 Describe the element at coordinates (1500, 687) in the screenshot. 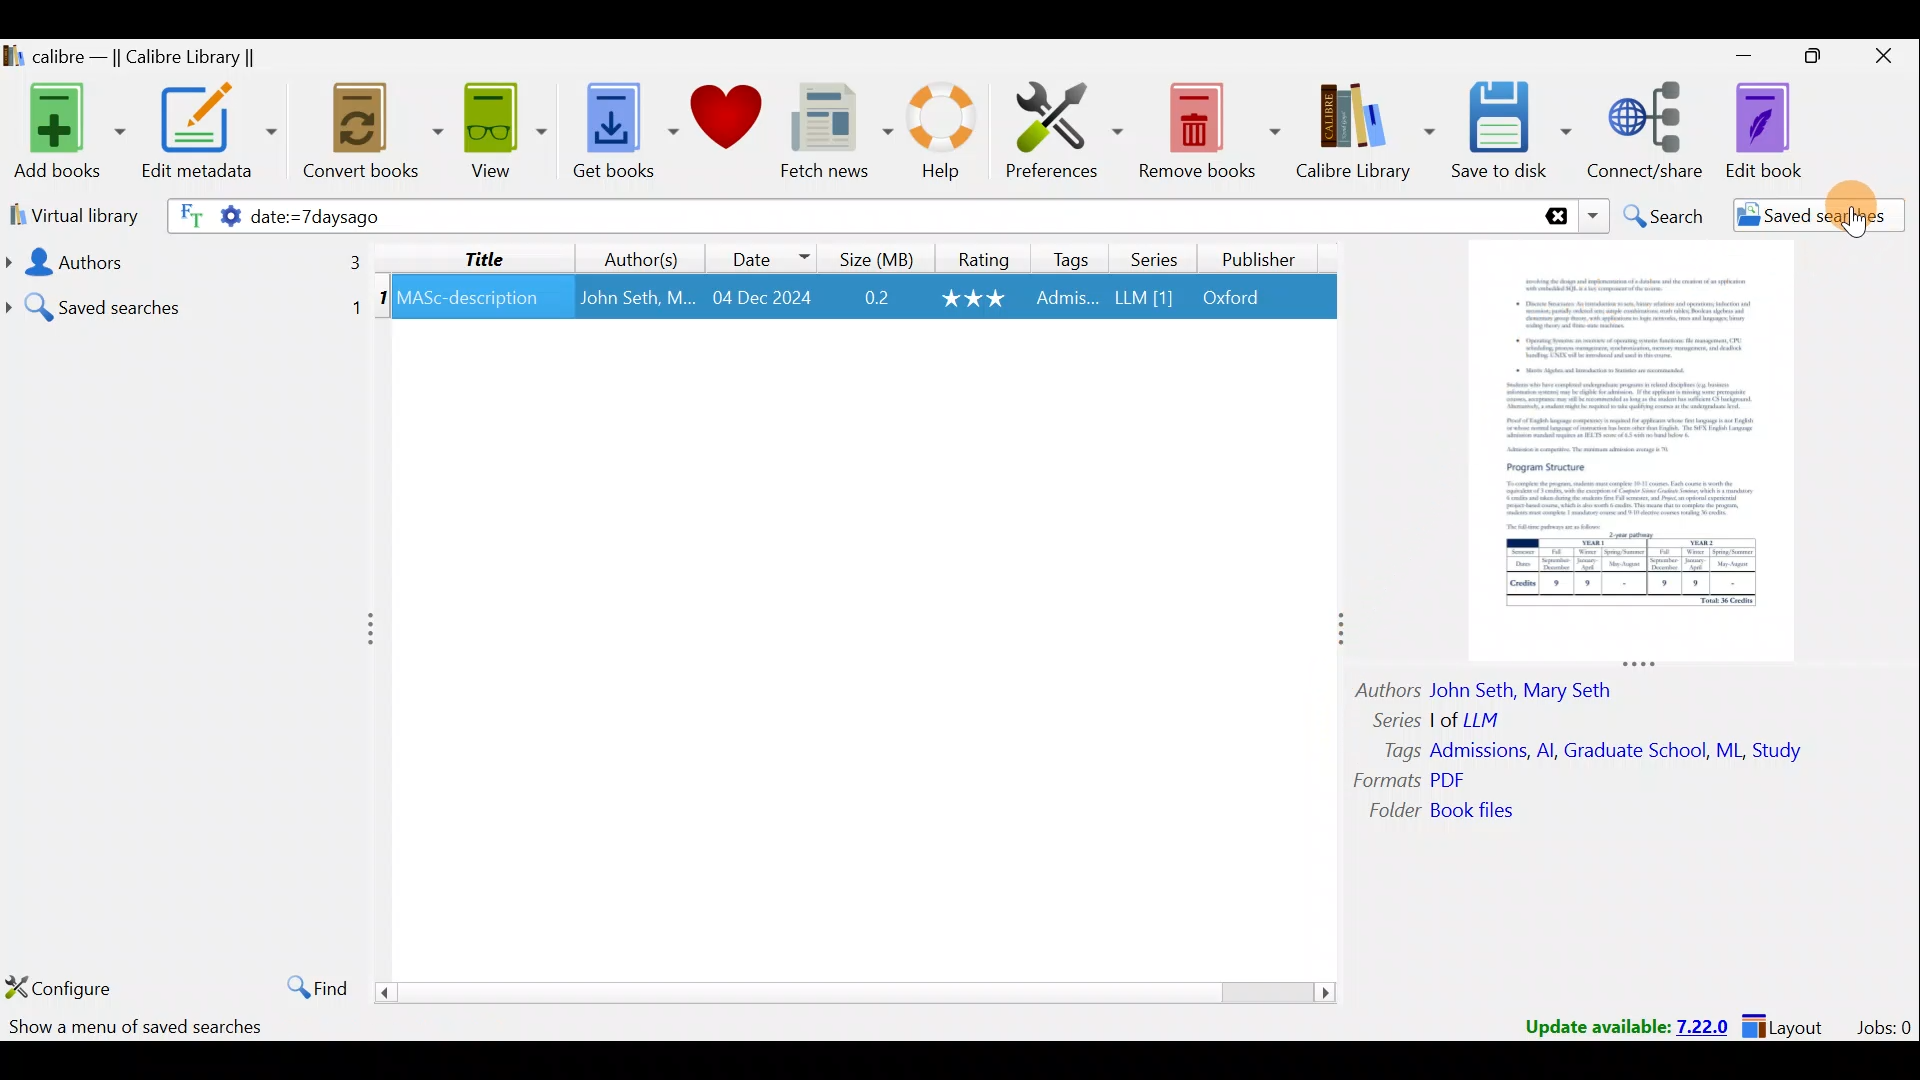

I see `Authors John Seth, Mary Seth` at that location.